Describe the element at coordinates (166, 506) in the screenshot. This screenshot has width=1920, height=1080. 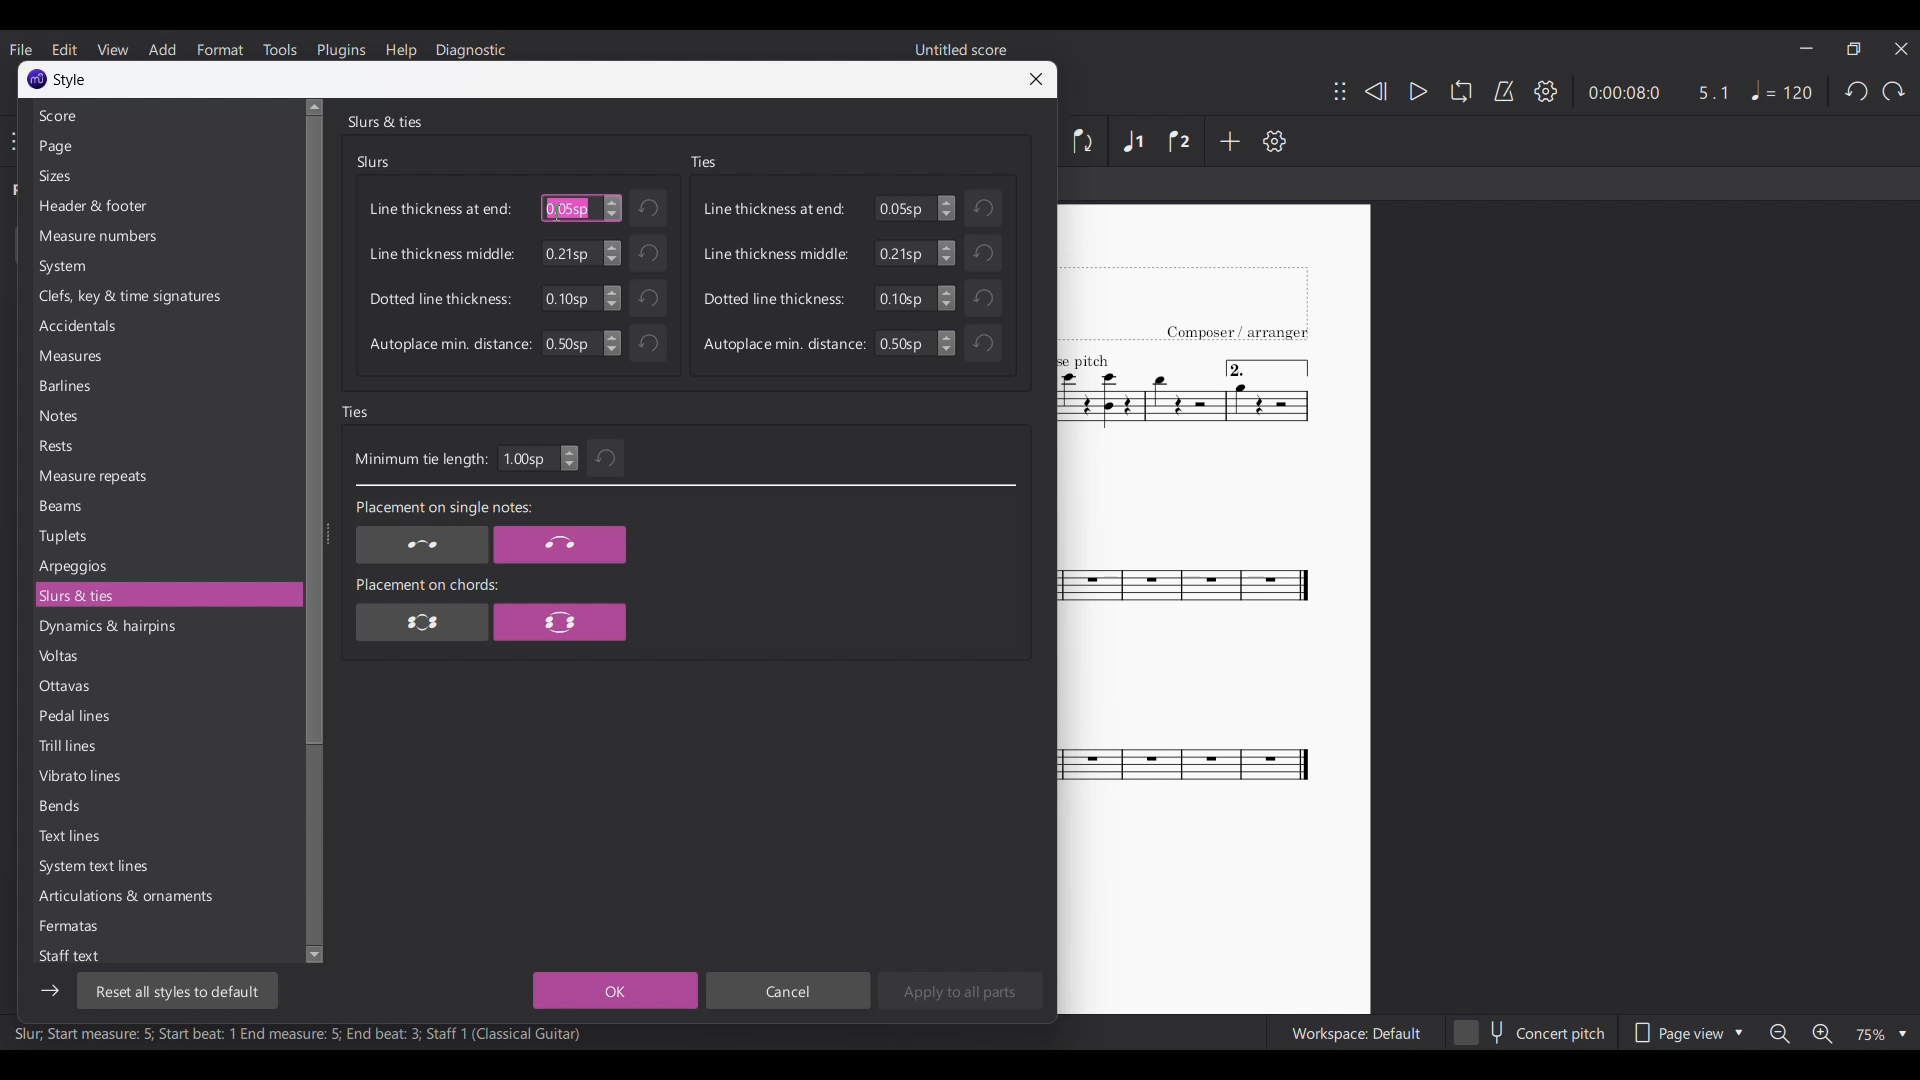
I see `Beams` at that location.